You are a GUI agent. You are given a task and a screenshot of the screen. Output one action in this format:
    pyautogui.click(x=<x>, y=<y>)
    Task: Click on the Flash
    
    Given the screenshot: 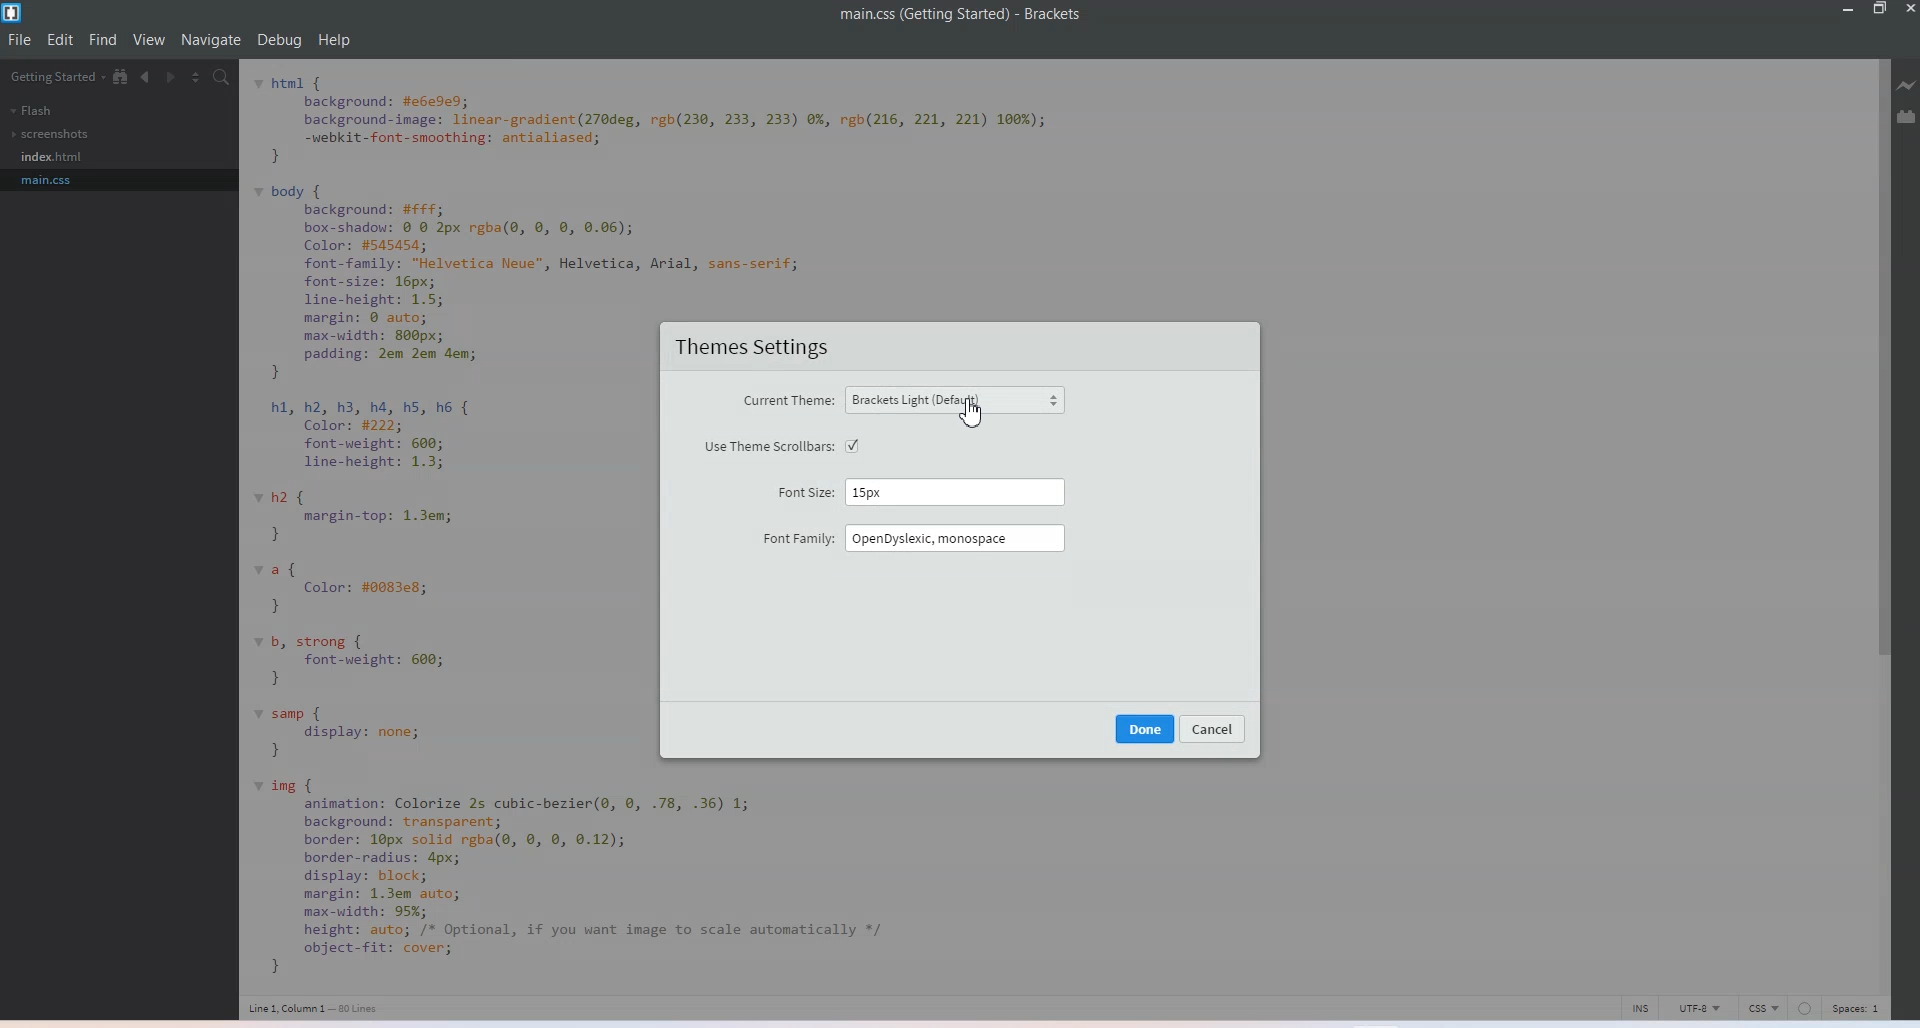 What is the action you would take?
    pyautogui.click(x=32, y=111)
    